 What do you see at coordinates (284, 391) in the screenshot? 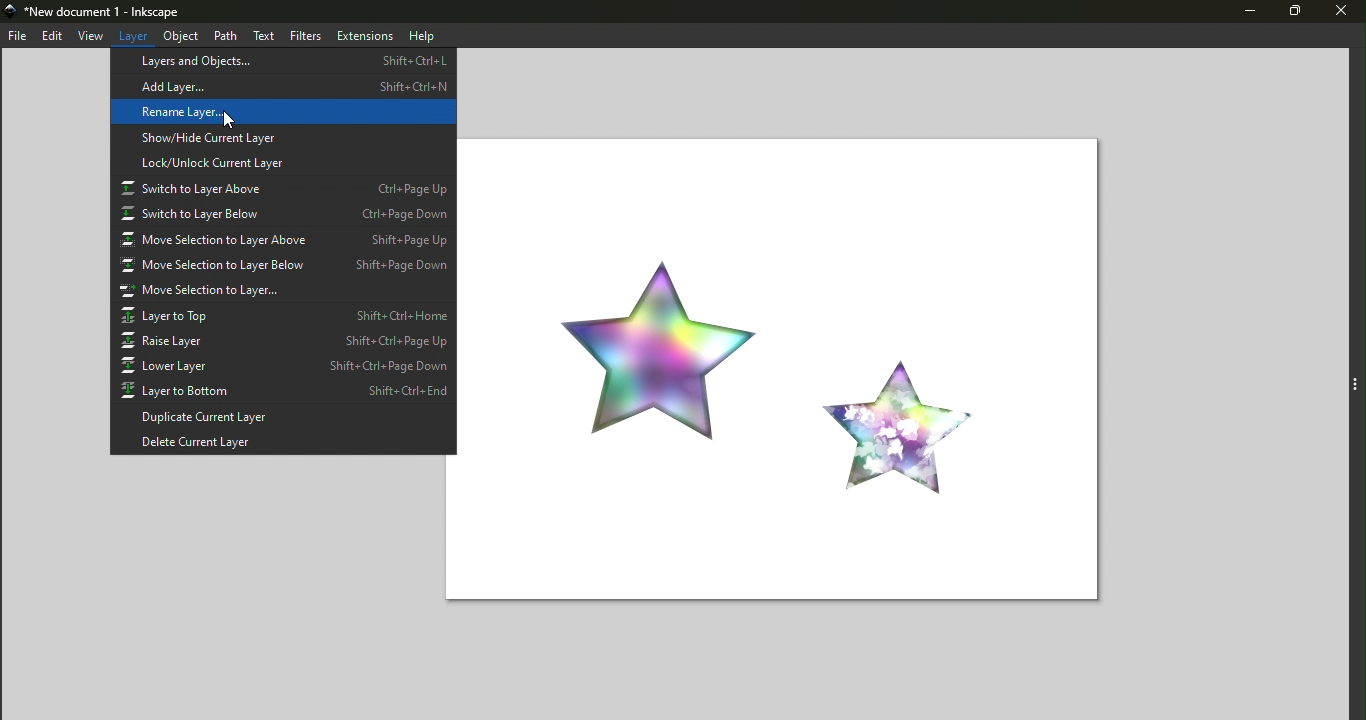
I see `Layer to bottom` at bounding box center [284, 391].